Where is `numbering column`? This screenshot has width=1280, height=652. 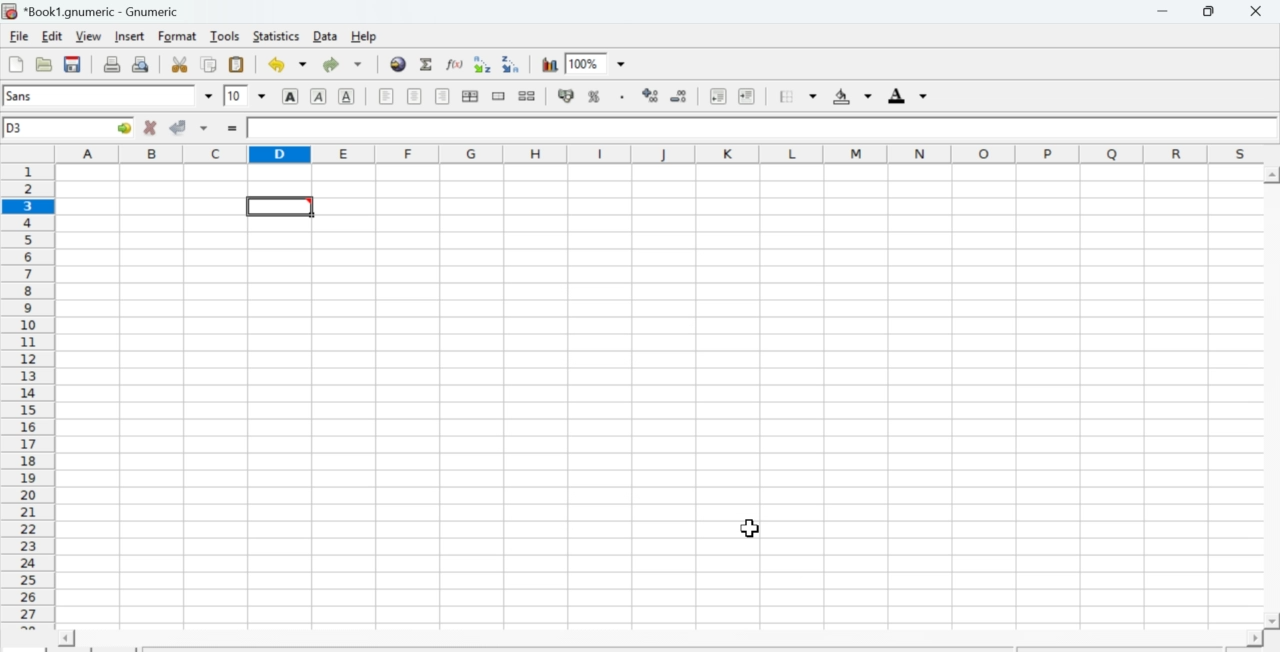
numbering column is located at coordinates (30, 396).